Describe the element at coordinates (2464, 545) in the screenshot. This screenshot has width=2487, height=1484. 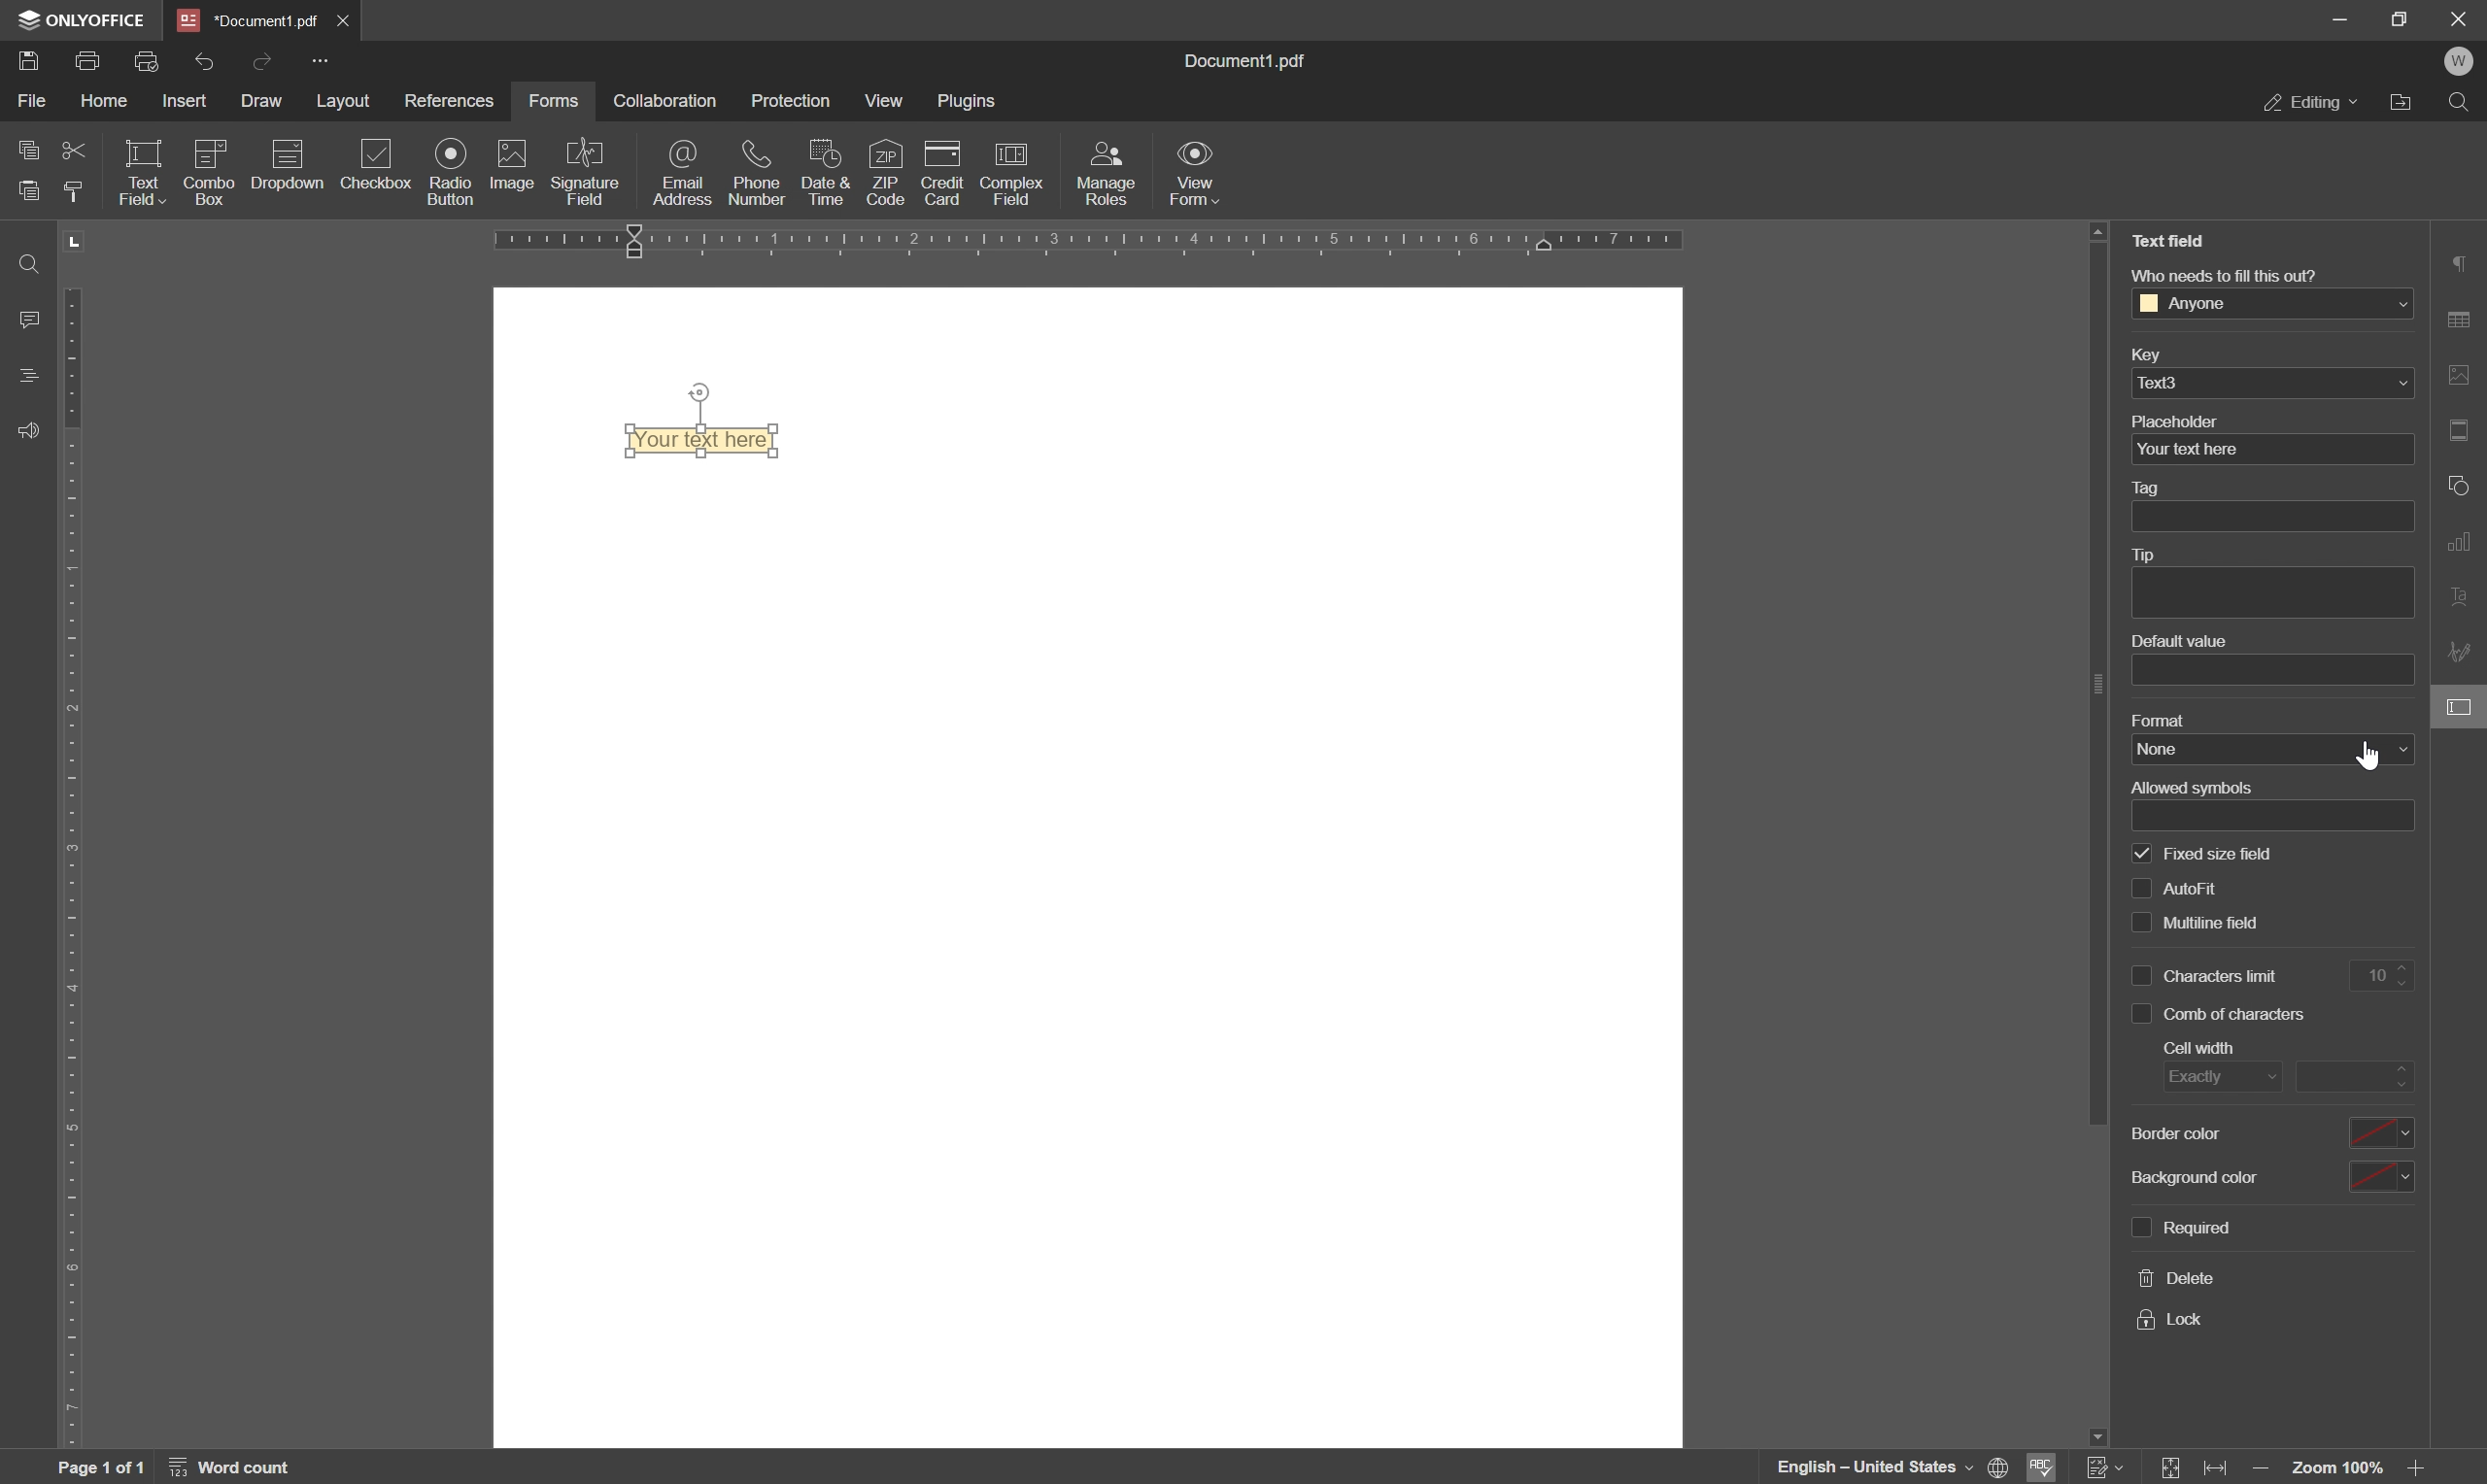
I see `chart settings` at that location.